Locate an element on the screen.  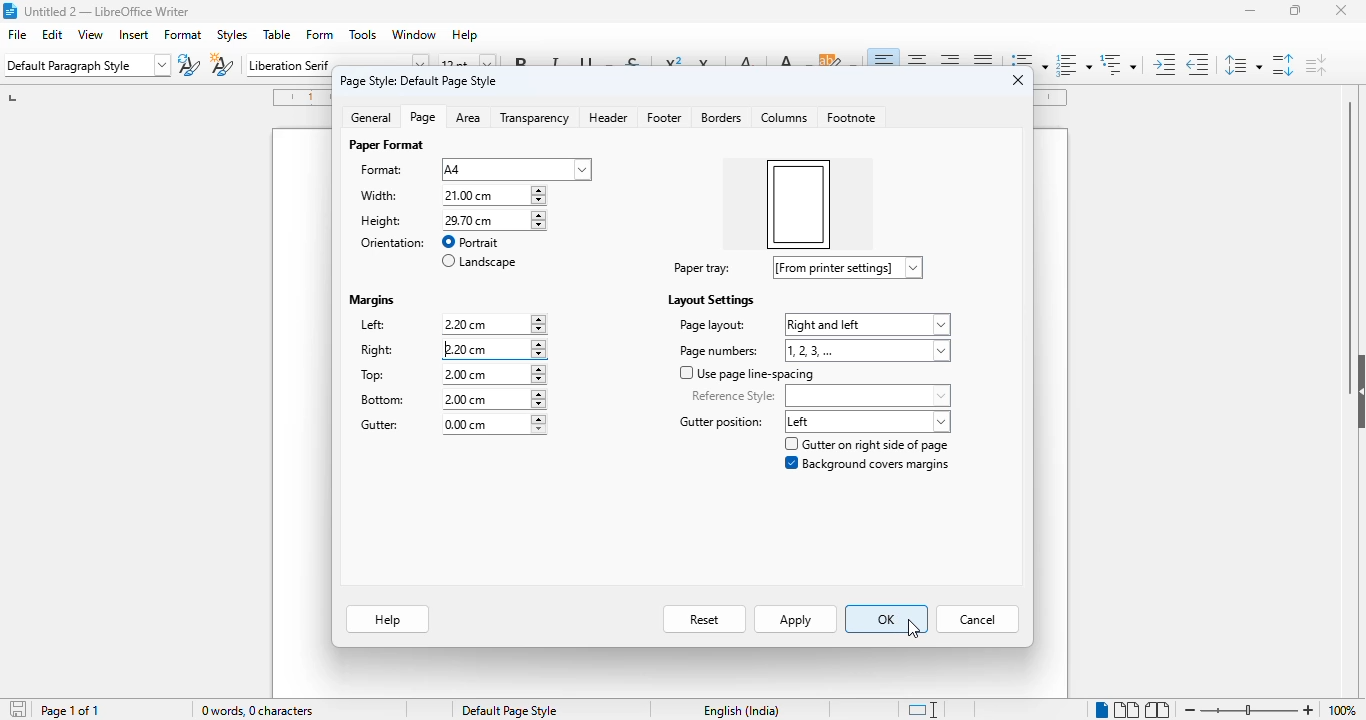
set line spacing is located at coordinates (1242, 65).